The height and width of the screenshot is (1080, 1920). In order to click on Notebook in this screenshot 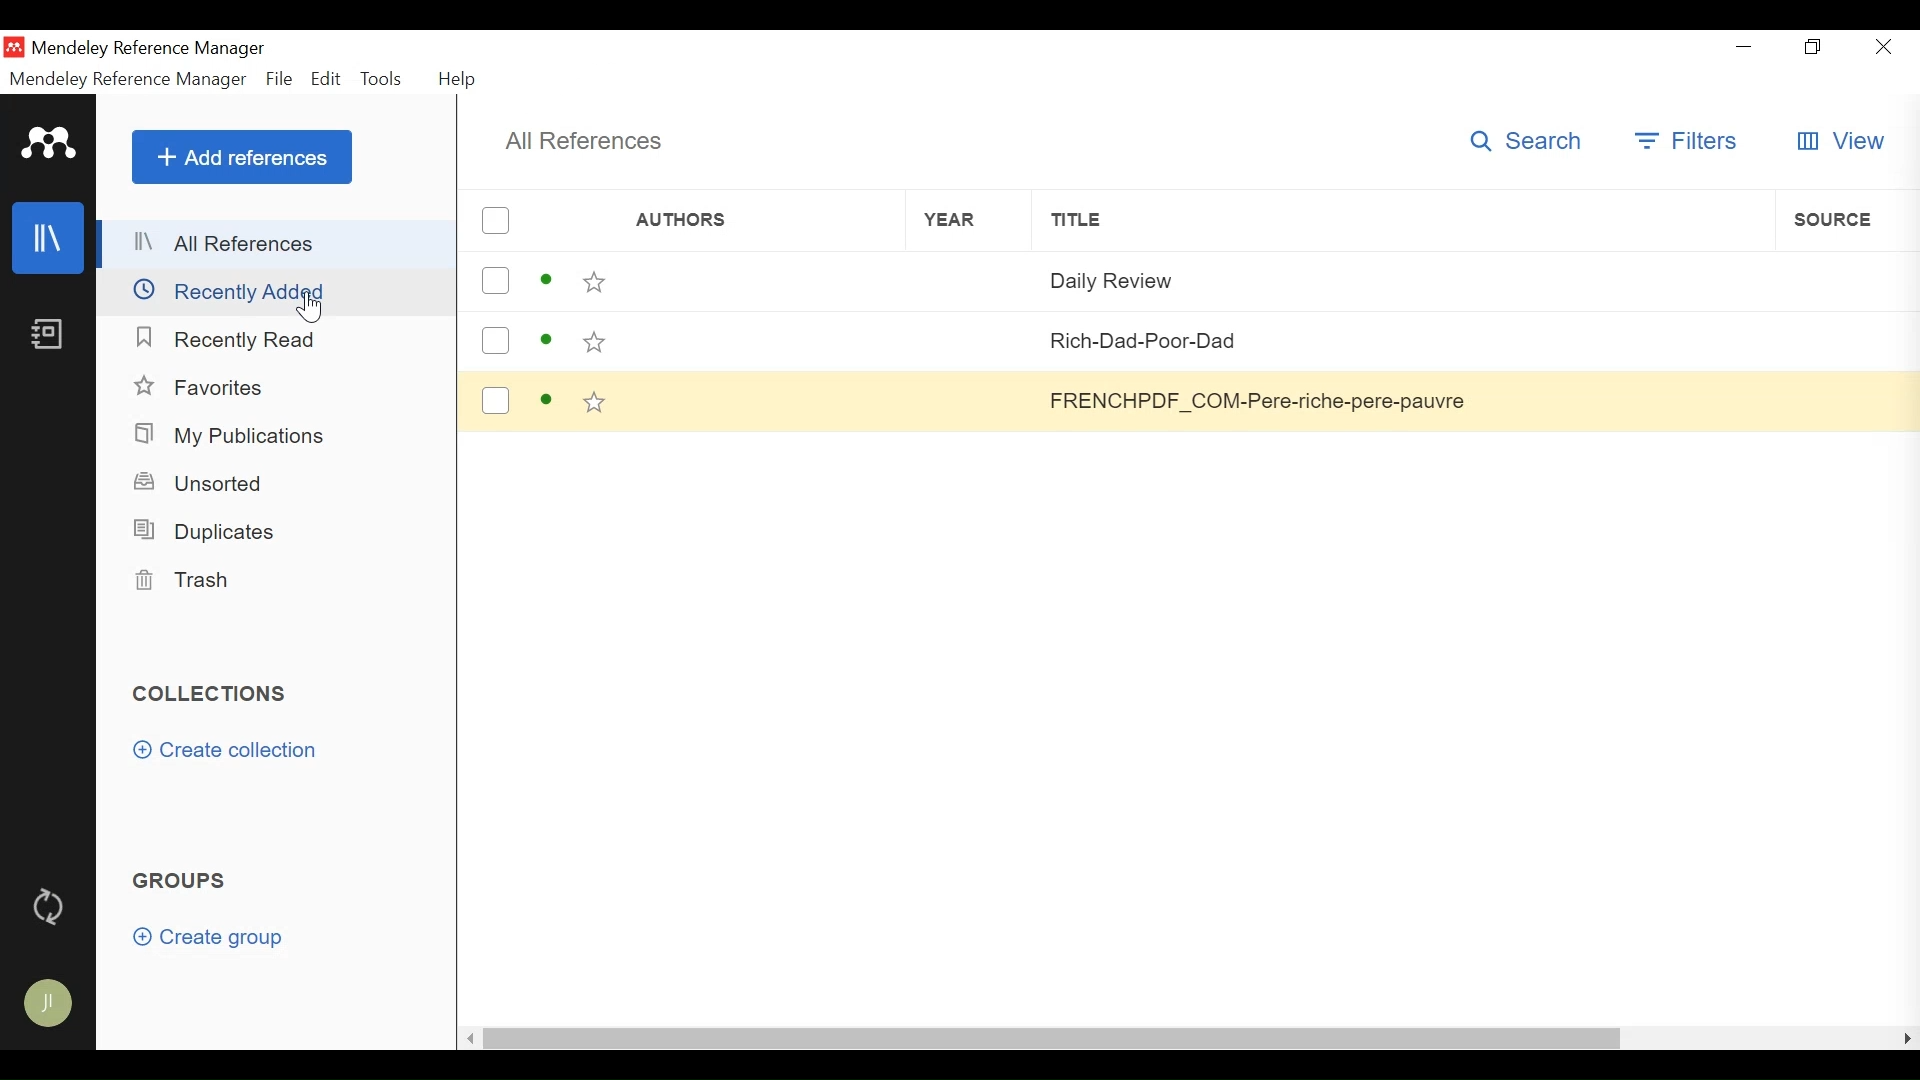, I will do `click(47, 336)`.